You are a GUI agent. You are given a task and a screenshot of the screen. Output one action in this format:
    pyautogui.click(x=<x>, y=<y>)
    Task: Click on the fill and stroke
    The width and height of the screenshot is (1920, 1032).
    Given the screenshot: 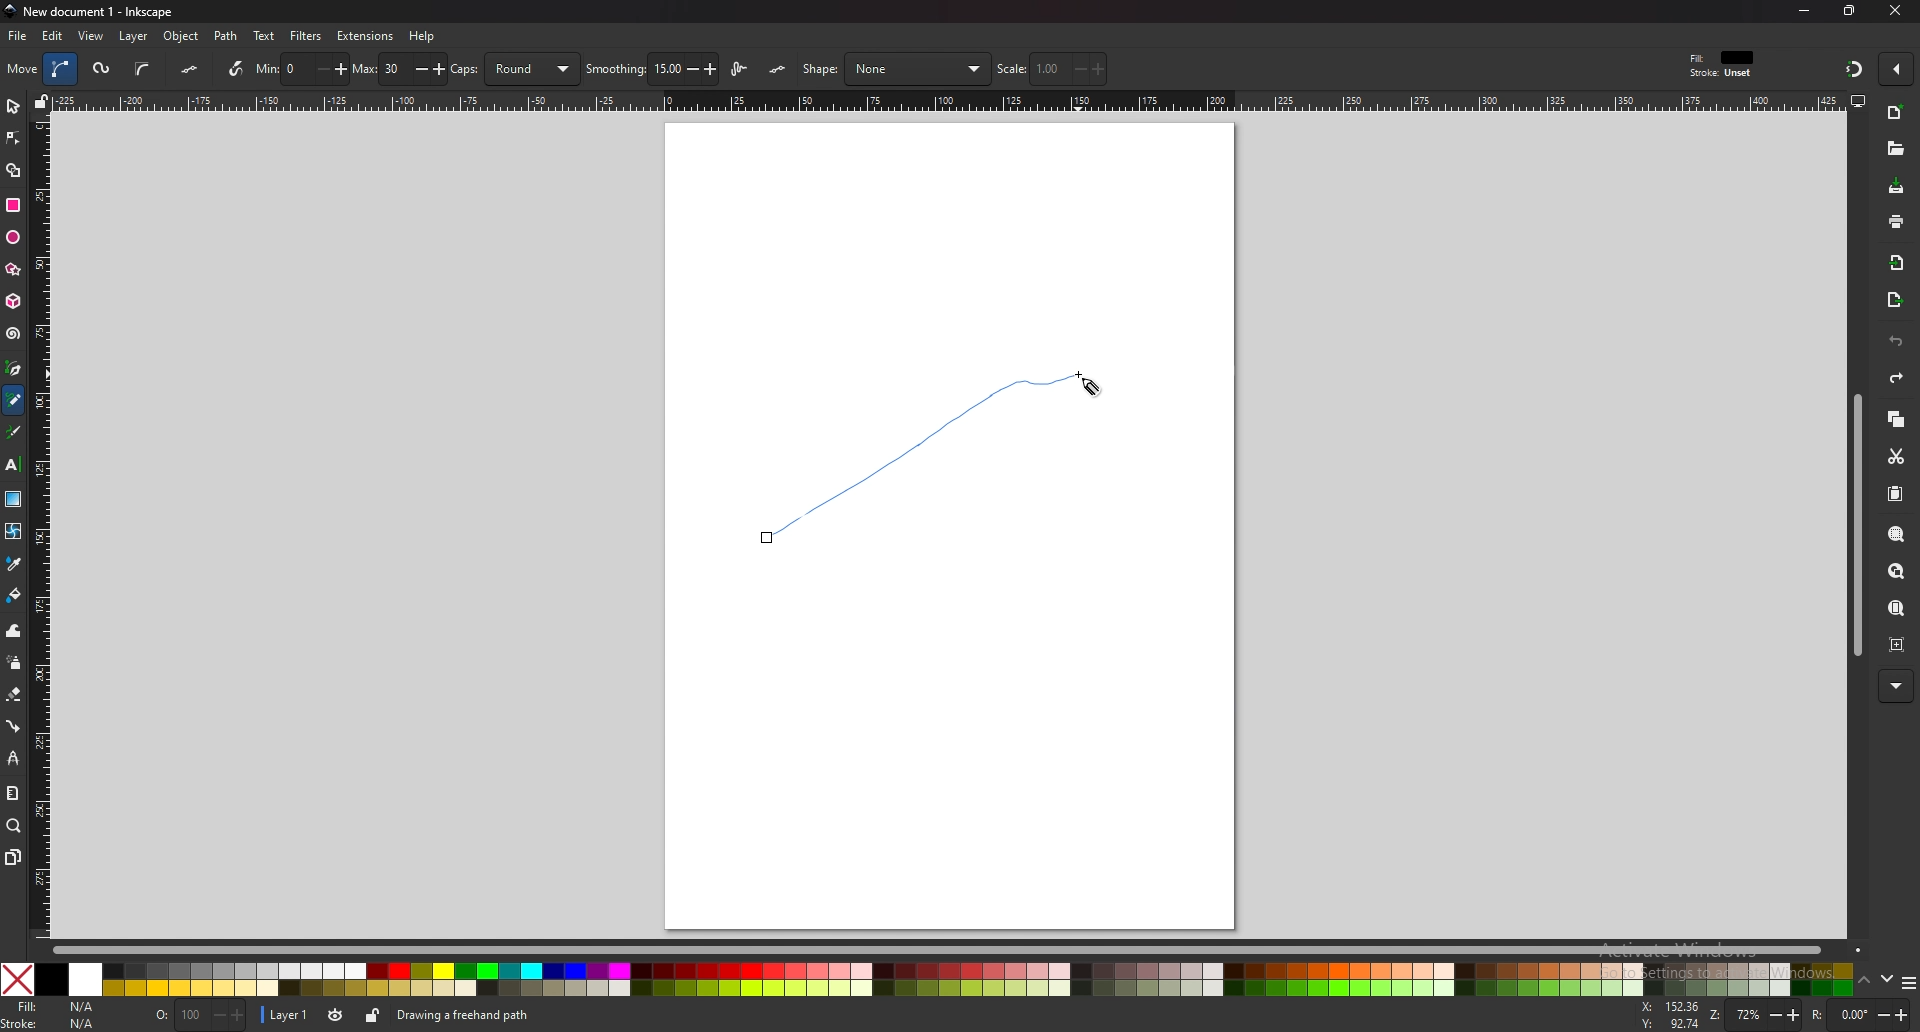 What is the action you would take?
    pyautogui.click(x=1723, y=62)
    